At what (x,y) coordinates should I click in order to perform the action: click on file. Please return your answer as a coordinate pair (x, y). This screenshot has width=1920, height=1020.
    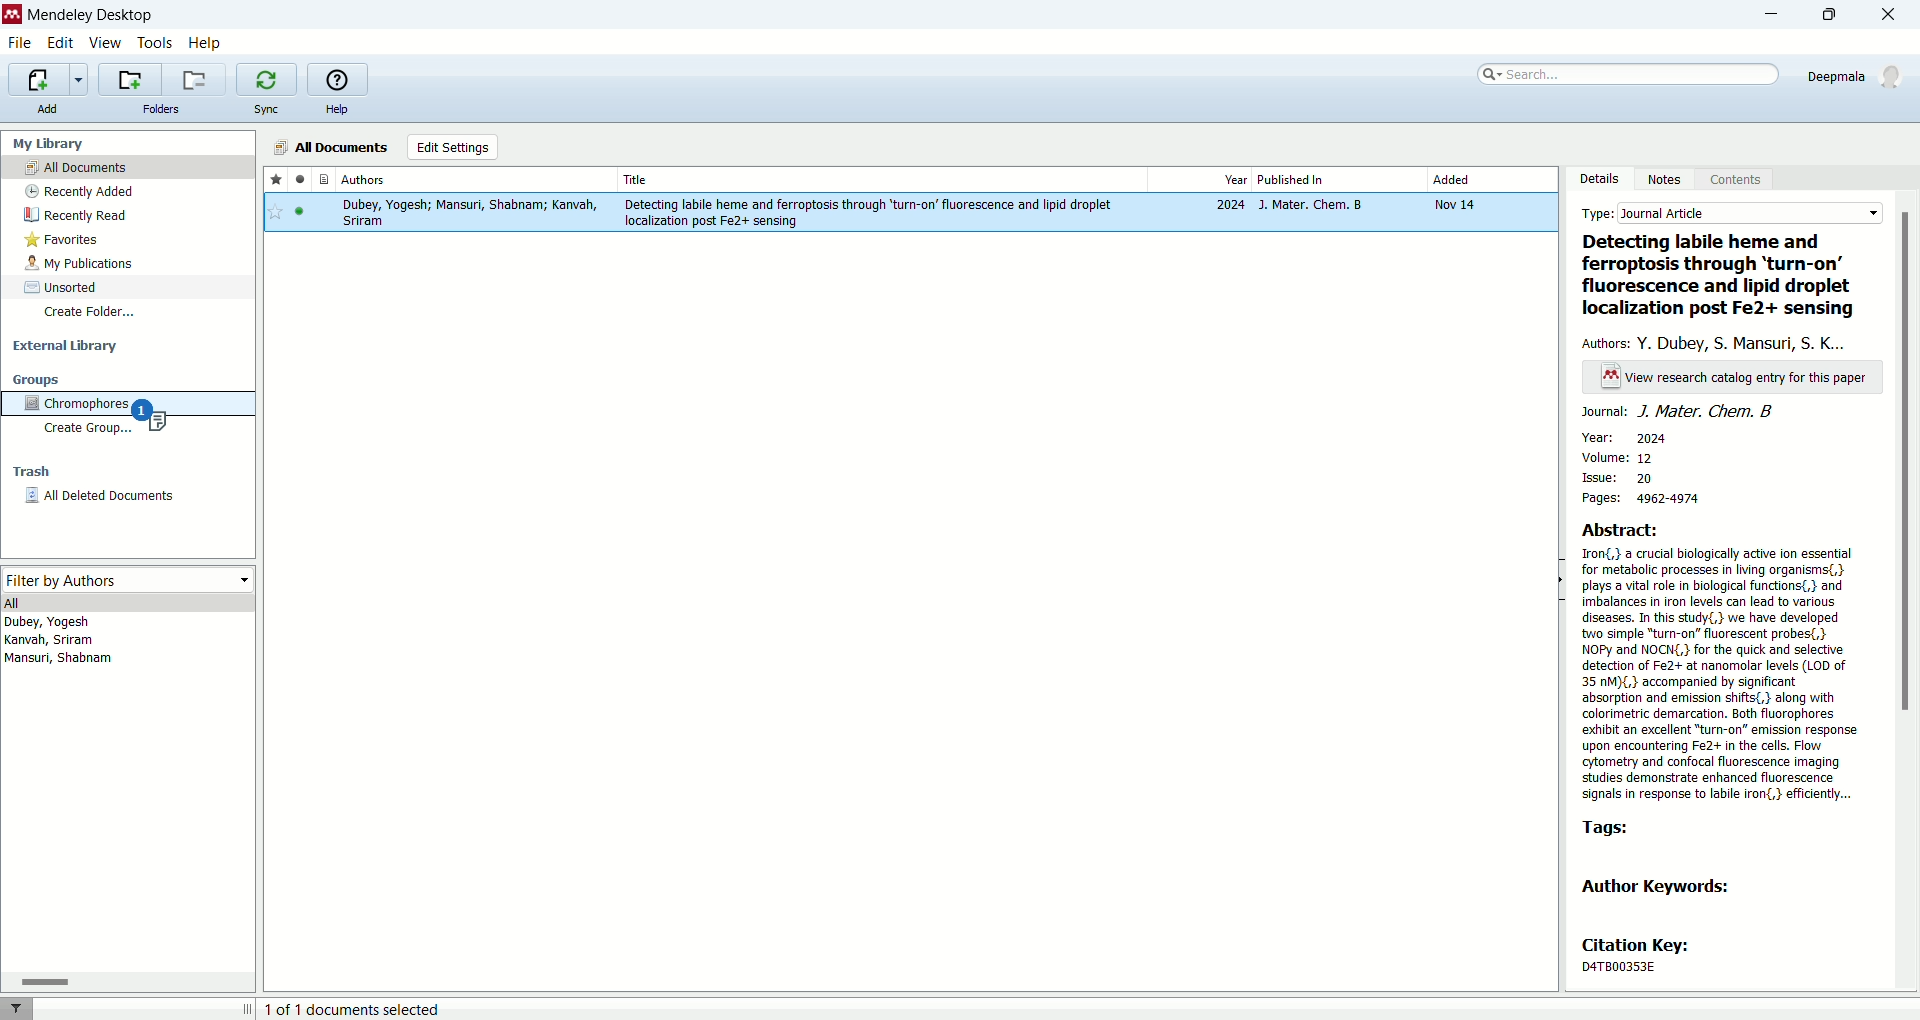
    Looking at the image, I should click on (19, 44).